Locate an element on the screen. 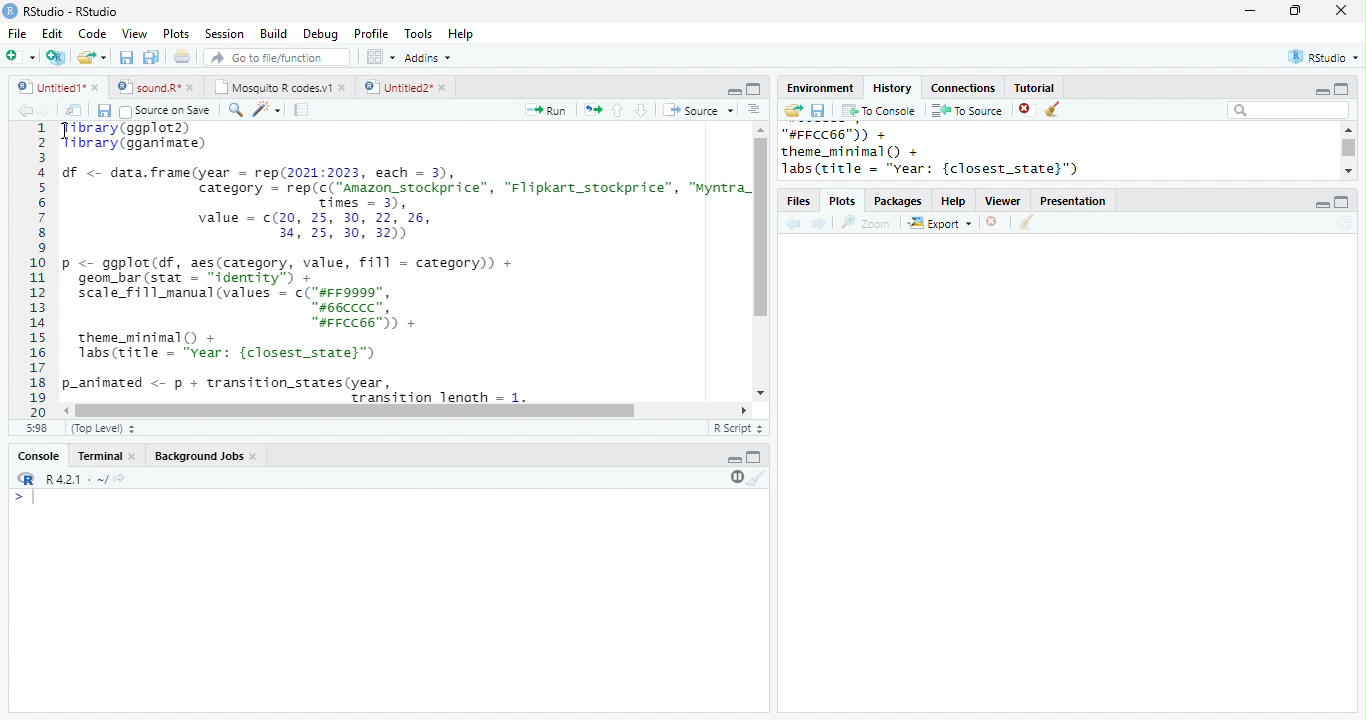  scroll right is located at coordinates (68, 411).